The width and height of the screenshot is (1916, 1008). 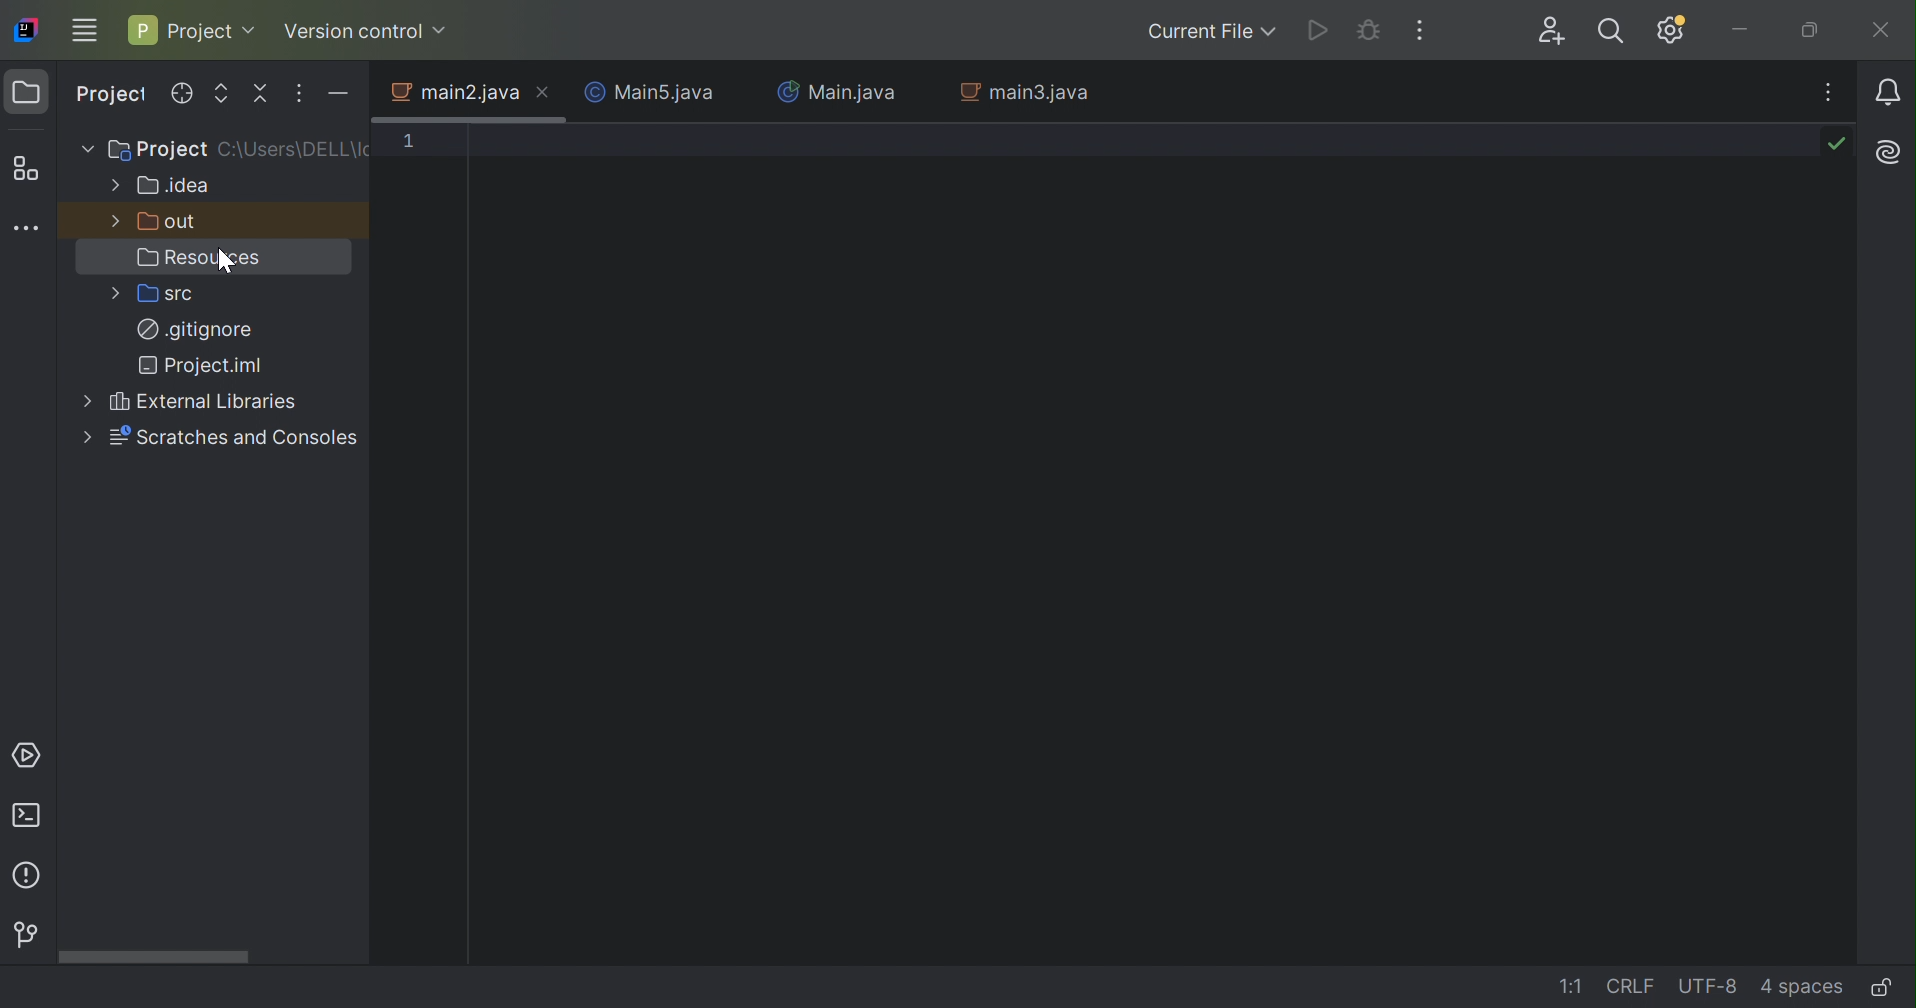 I want to click on Services, so click(x=31, y=756).